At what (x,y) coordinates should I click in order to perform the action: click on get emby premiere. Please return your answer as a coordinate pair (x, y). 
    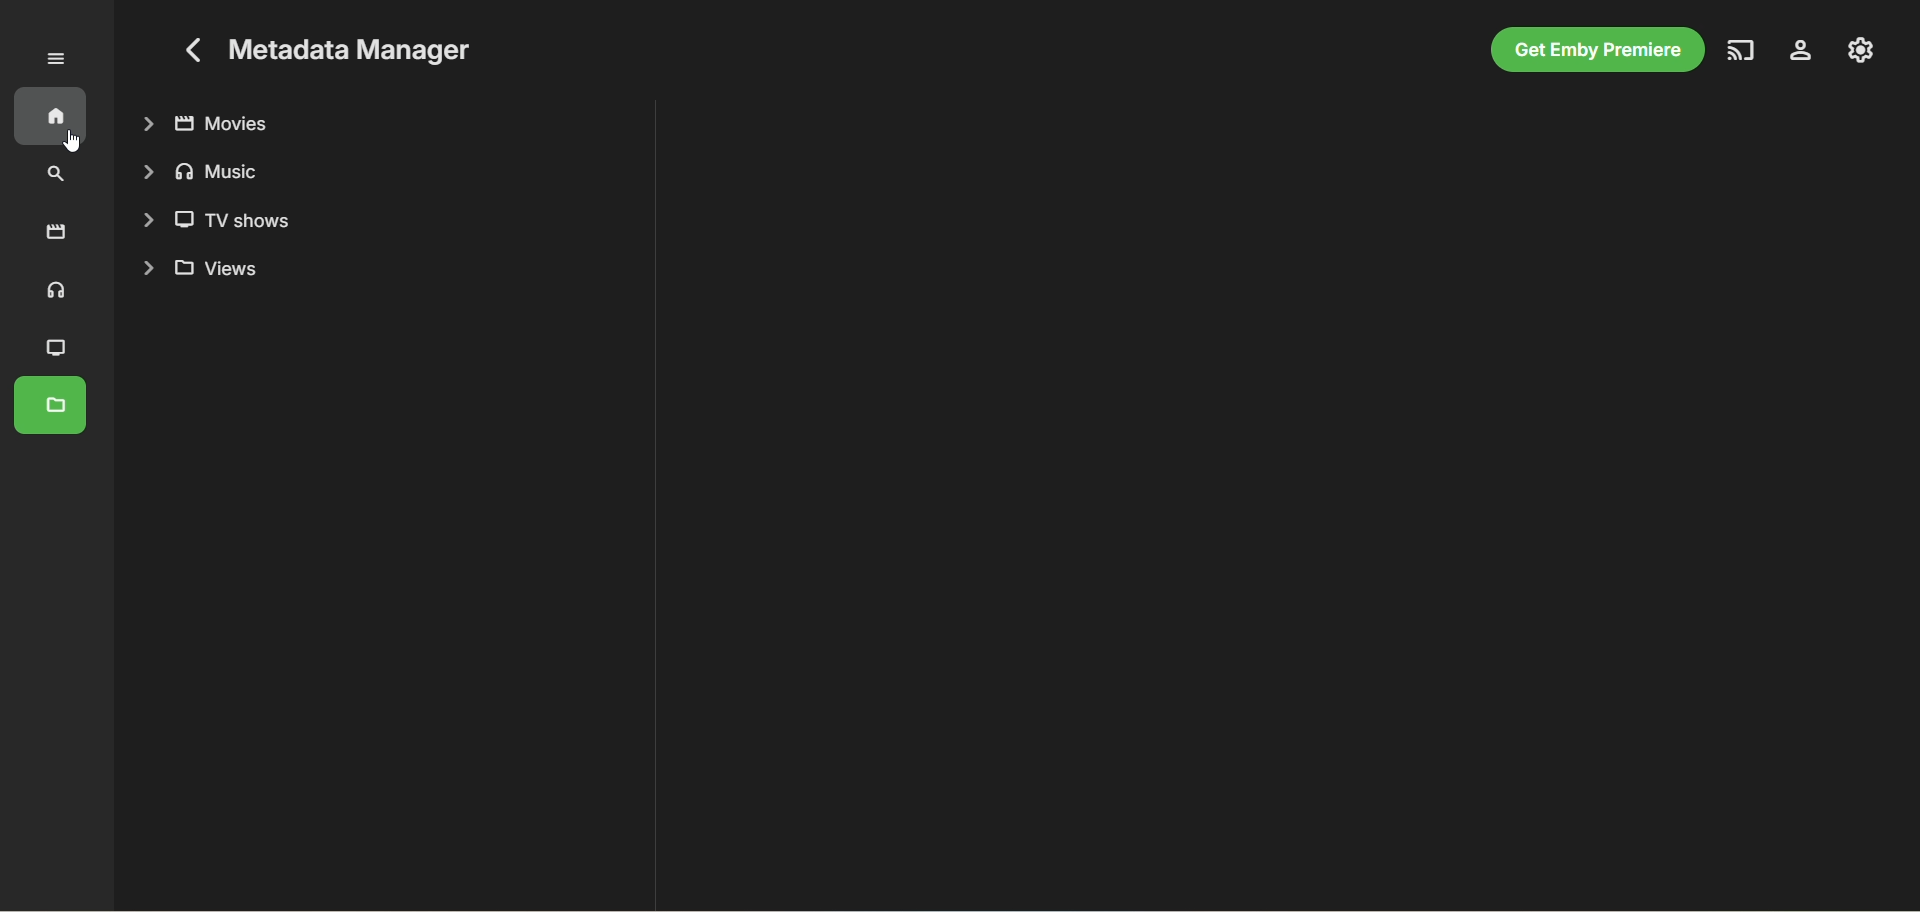
    Looking at the image, I should click on (1600, 50).